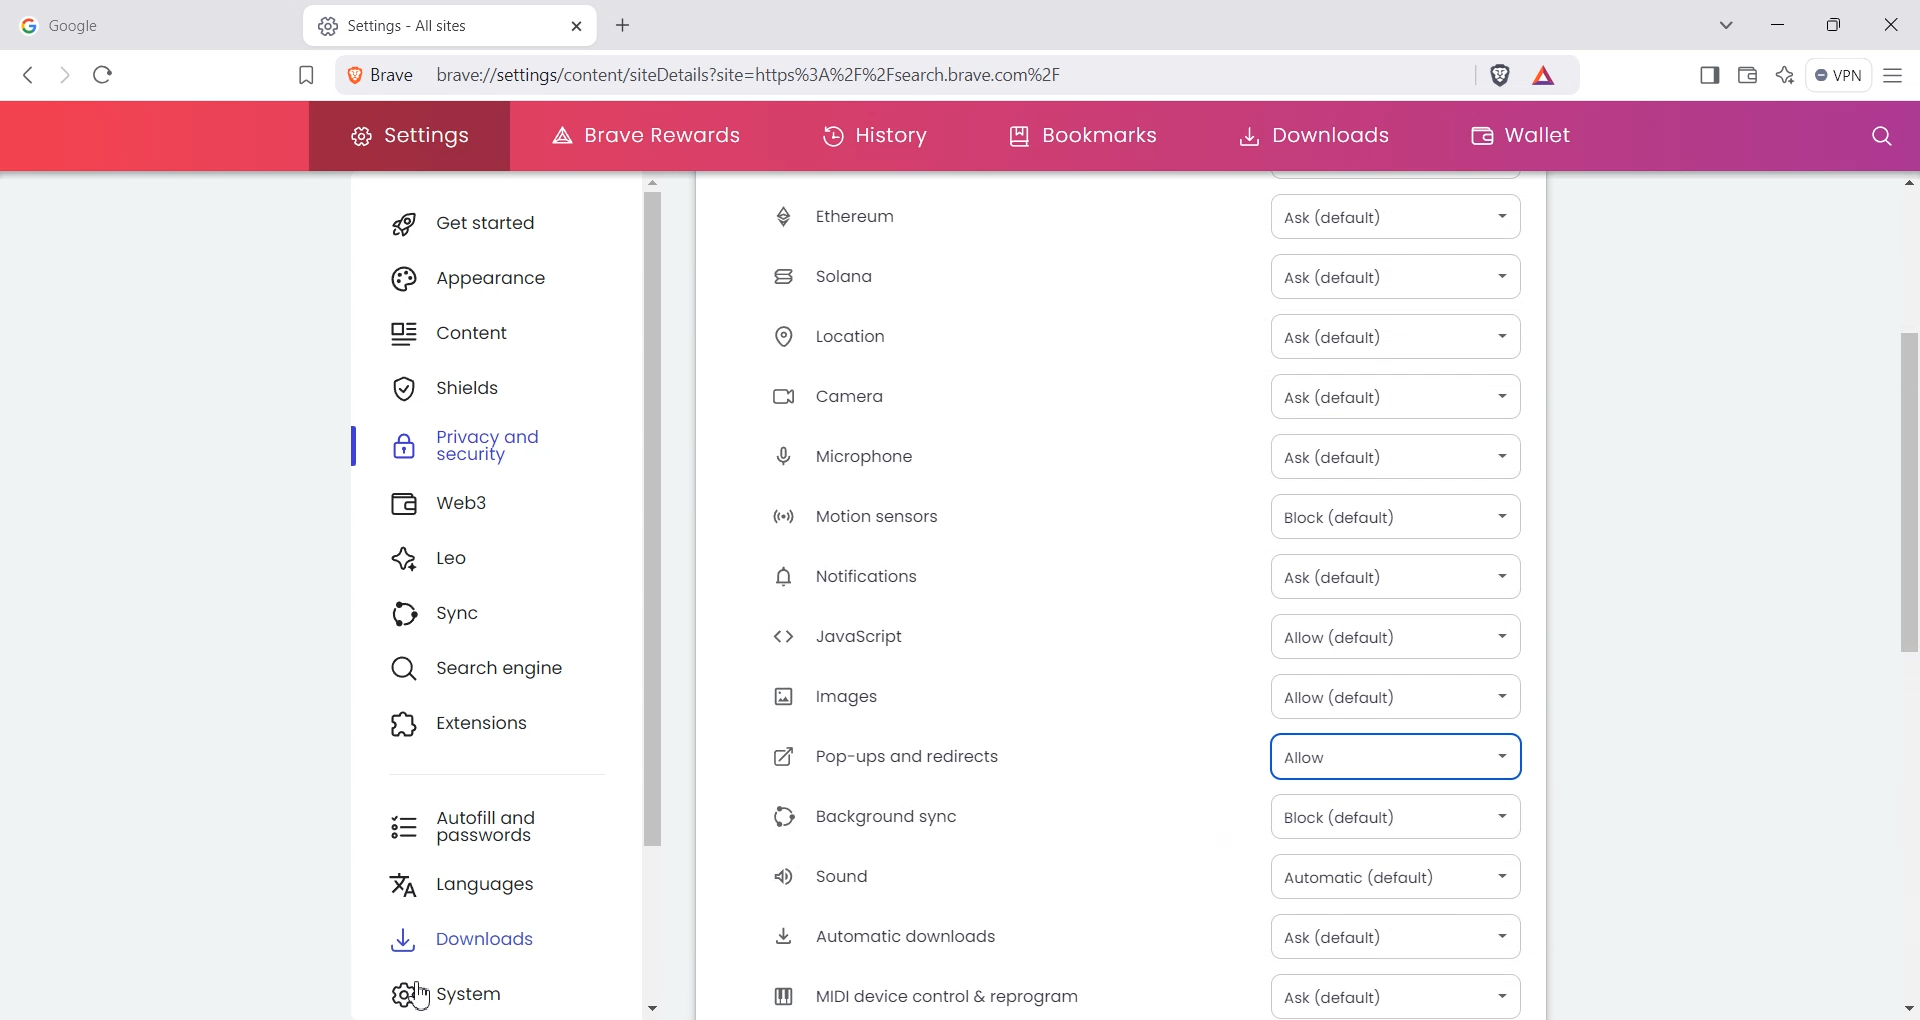 The image size is (1920, 1020). What do you see at coordinates (496, 506) in the screenshot?
I see `Web3` at bounding box center [496, 506].